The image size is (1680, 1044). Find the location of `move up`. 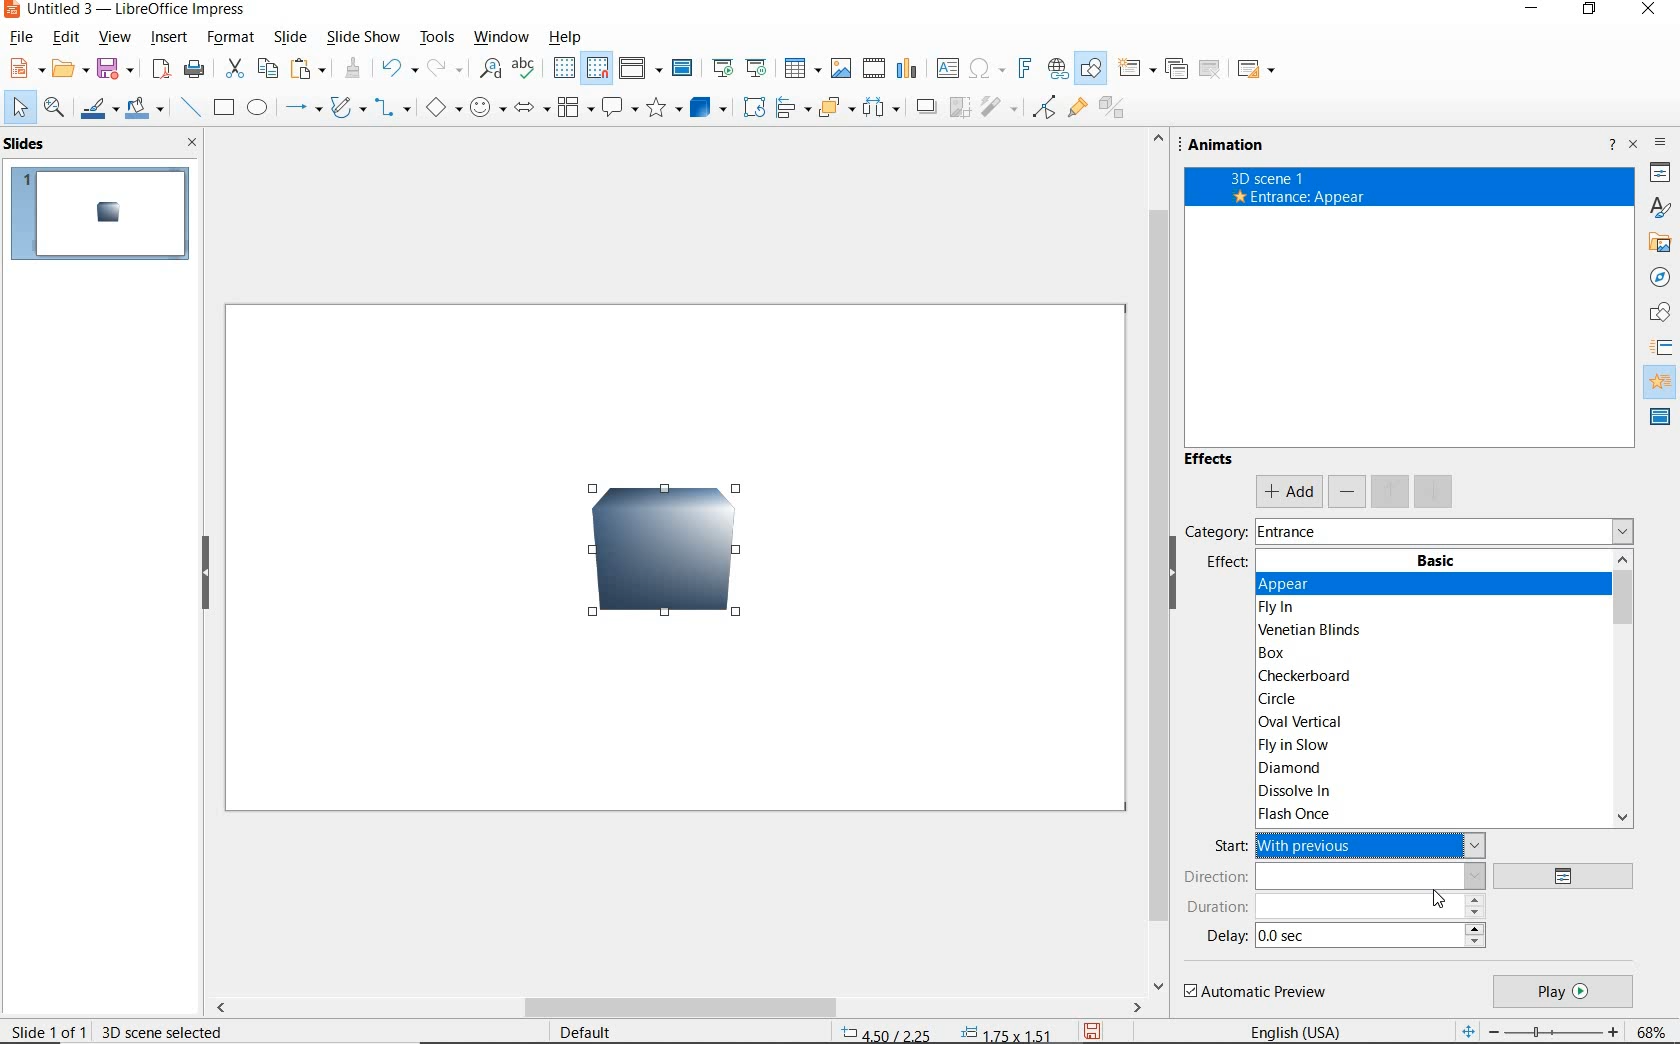

move up is located at coordinates (1391, 491).